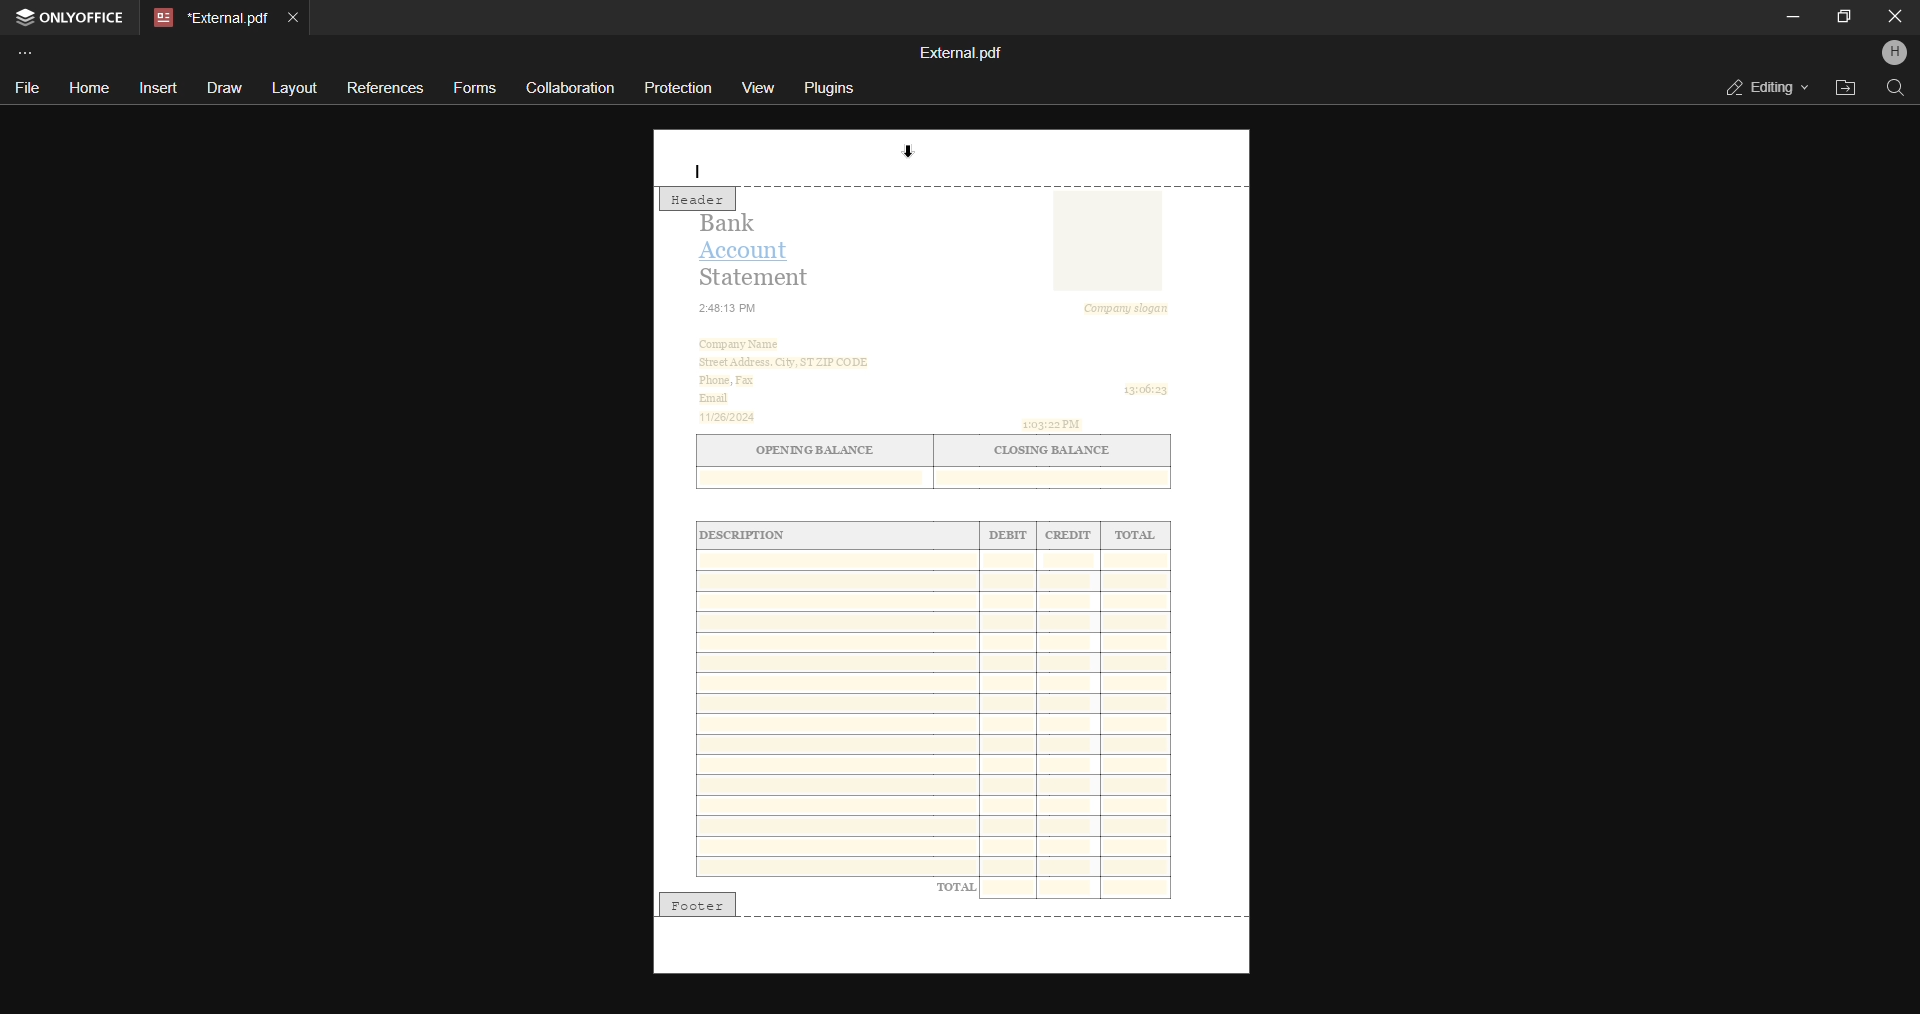  I want to click on plugins, so click(832, 88).